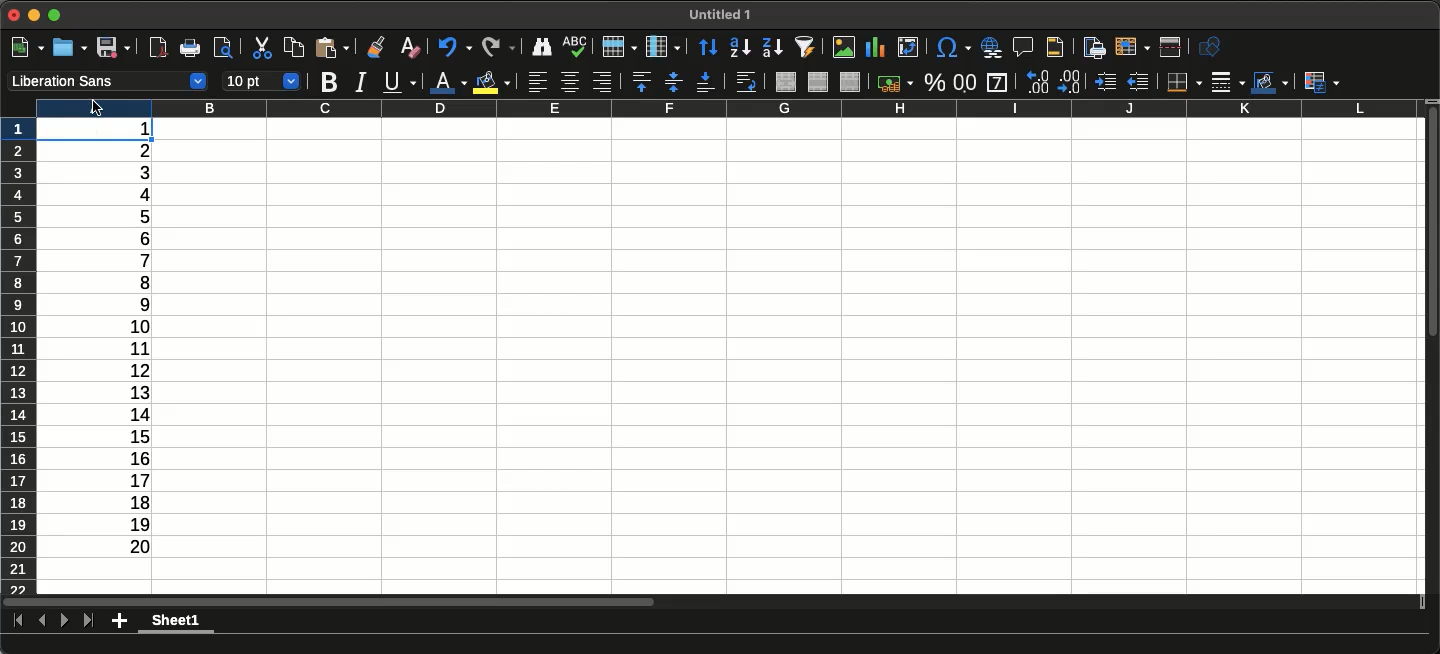 The image size is (1440, 654). Describe the element at coordinates (328, 83) in the screenshot. I see `Bold` at that location.